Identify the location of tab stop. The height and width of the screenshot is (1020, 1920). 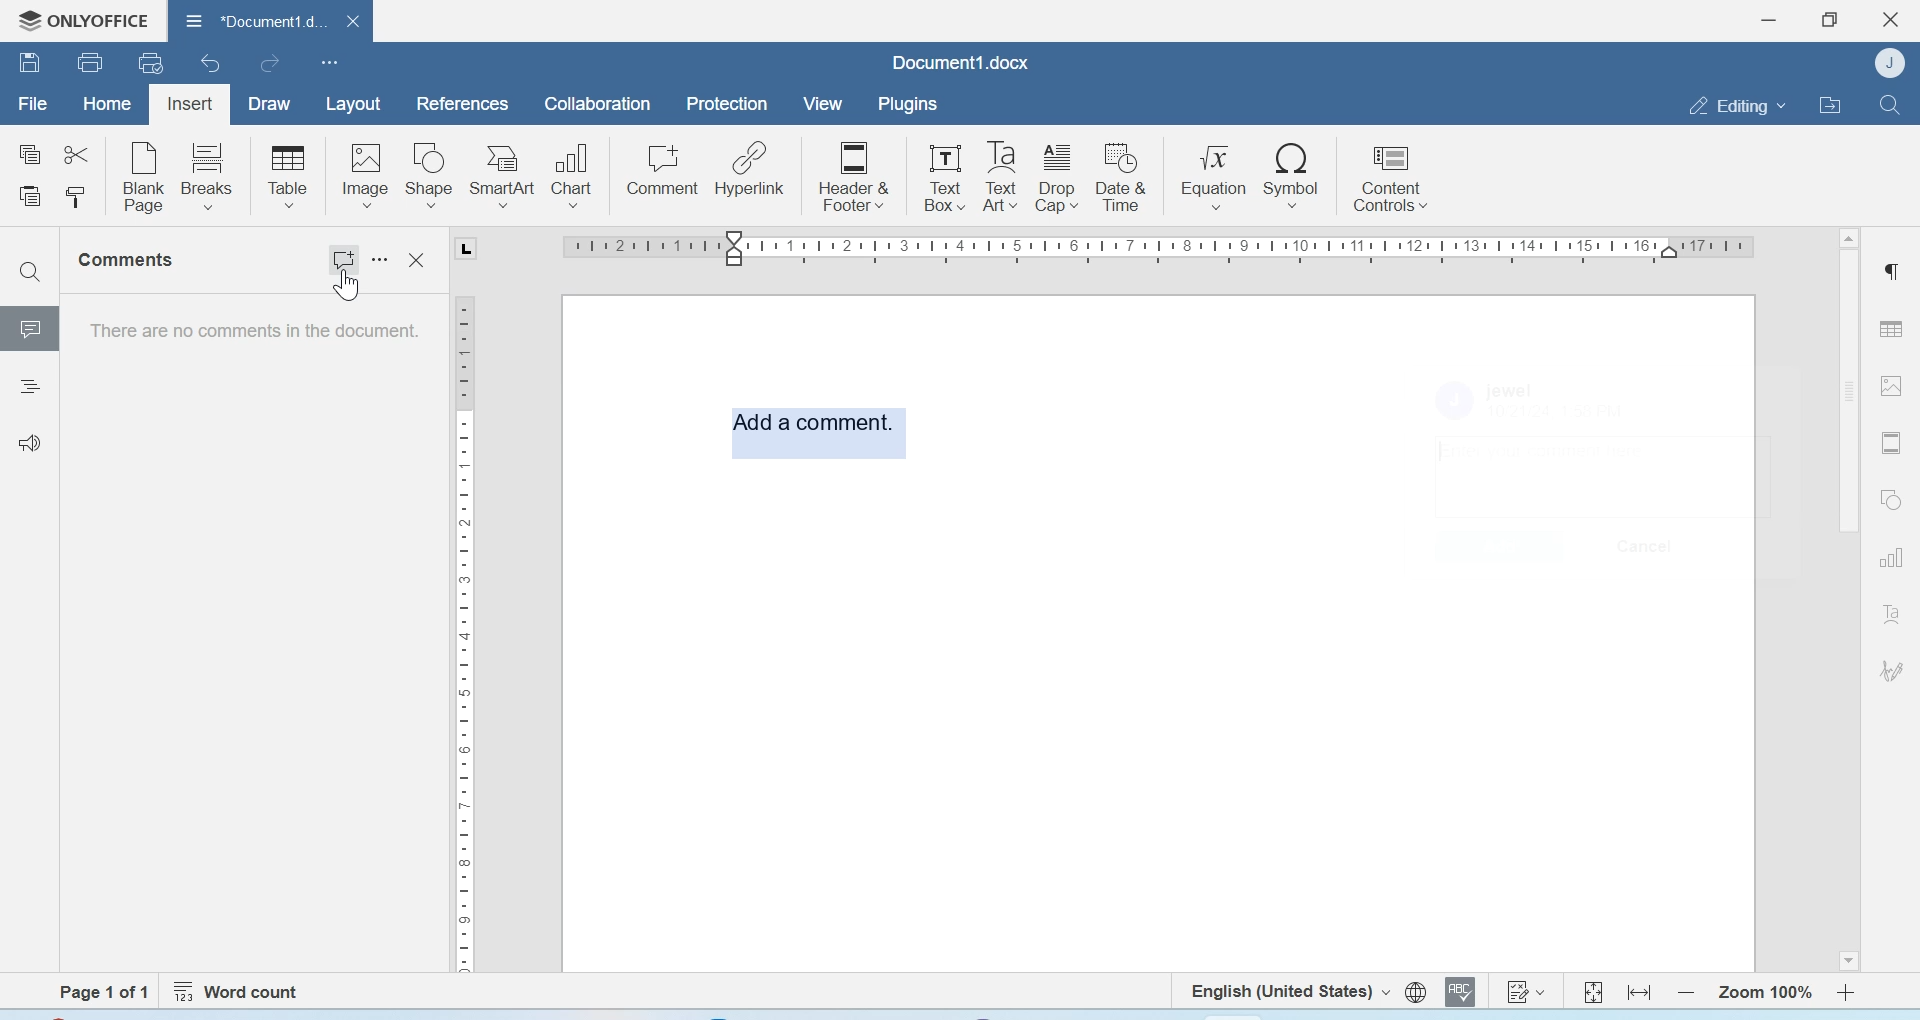
(474, 252).